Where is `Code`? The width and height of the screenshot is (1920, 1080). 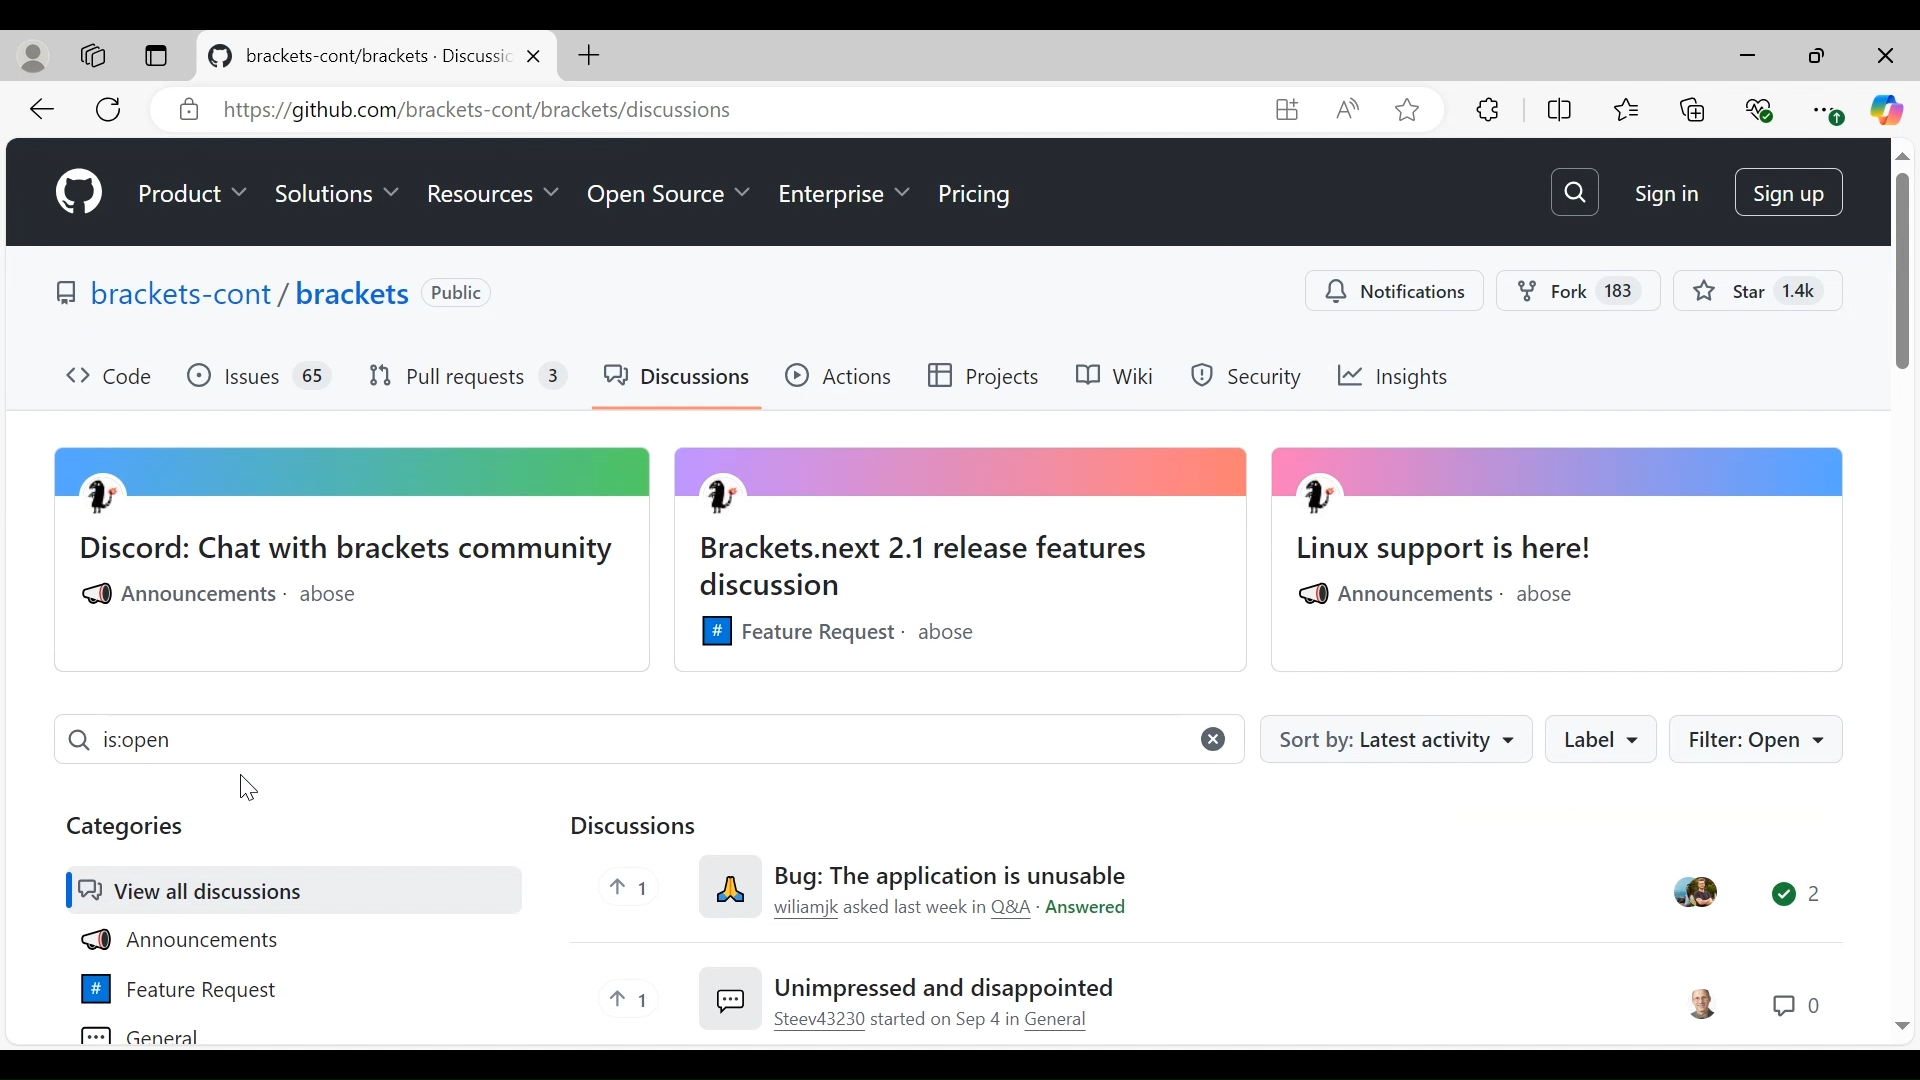 Code is located at coordinates (111, 379).